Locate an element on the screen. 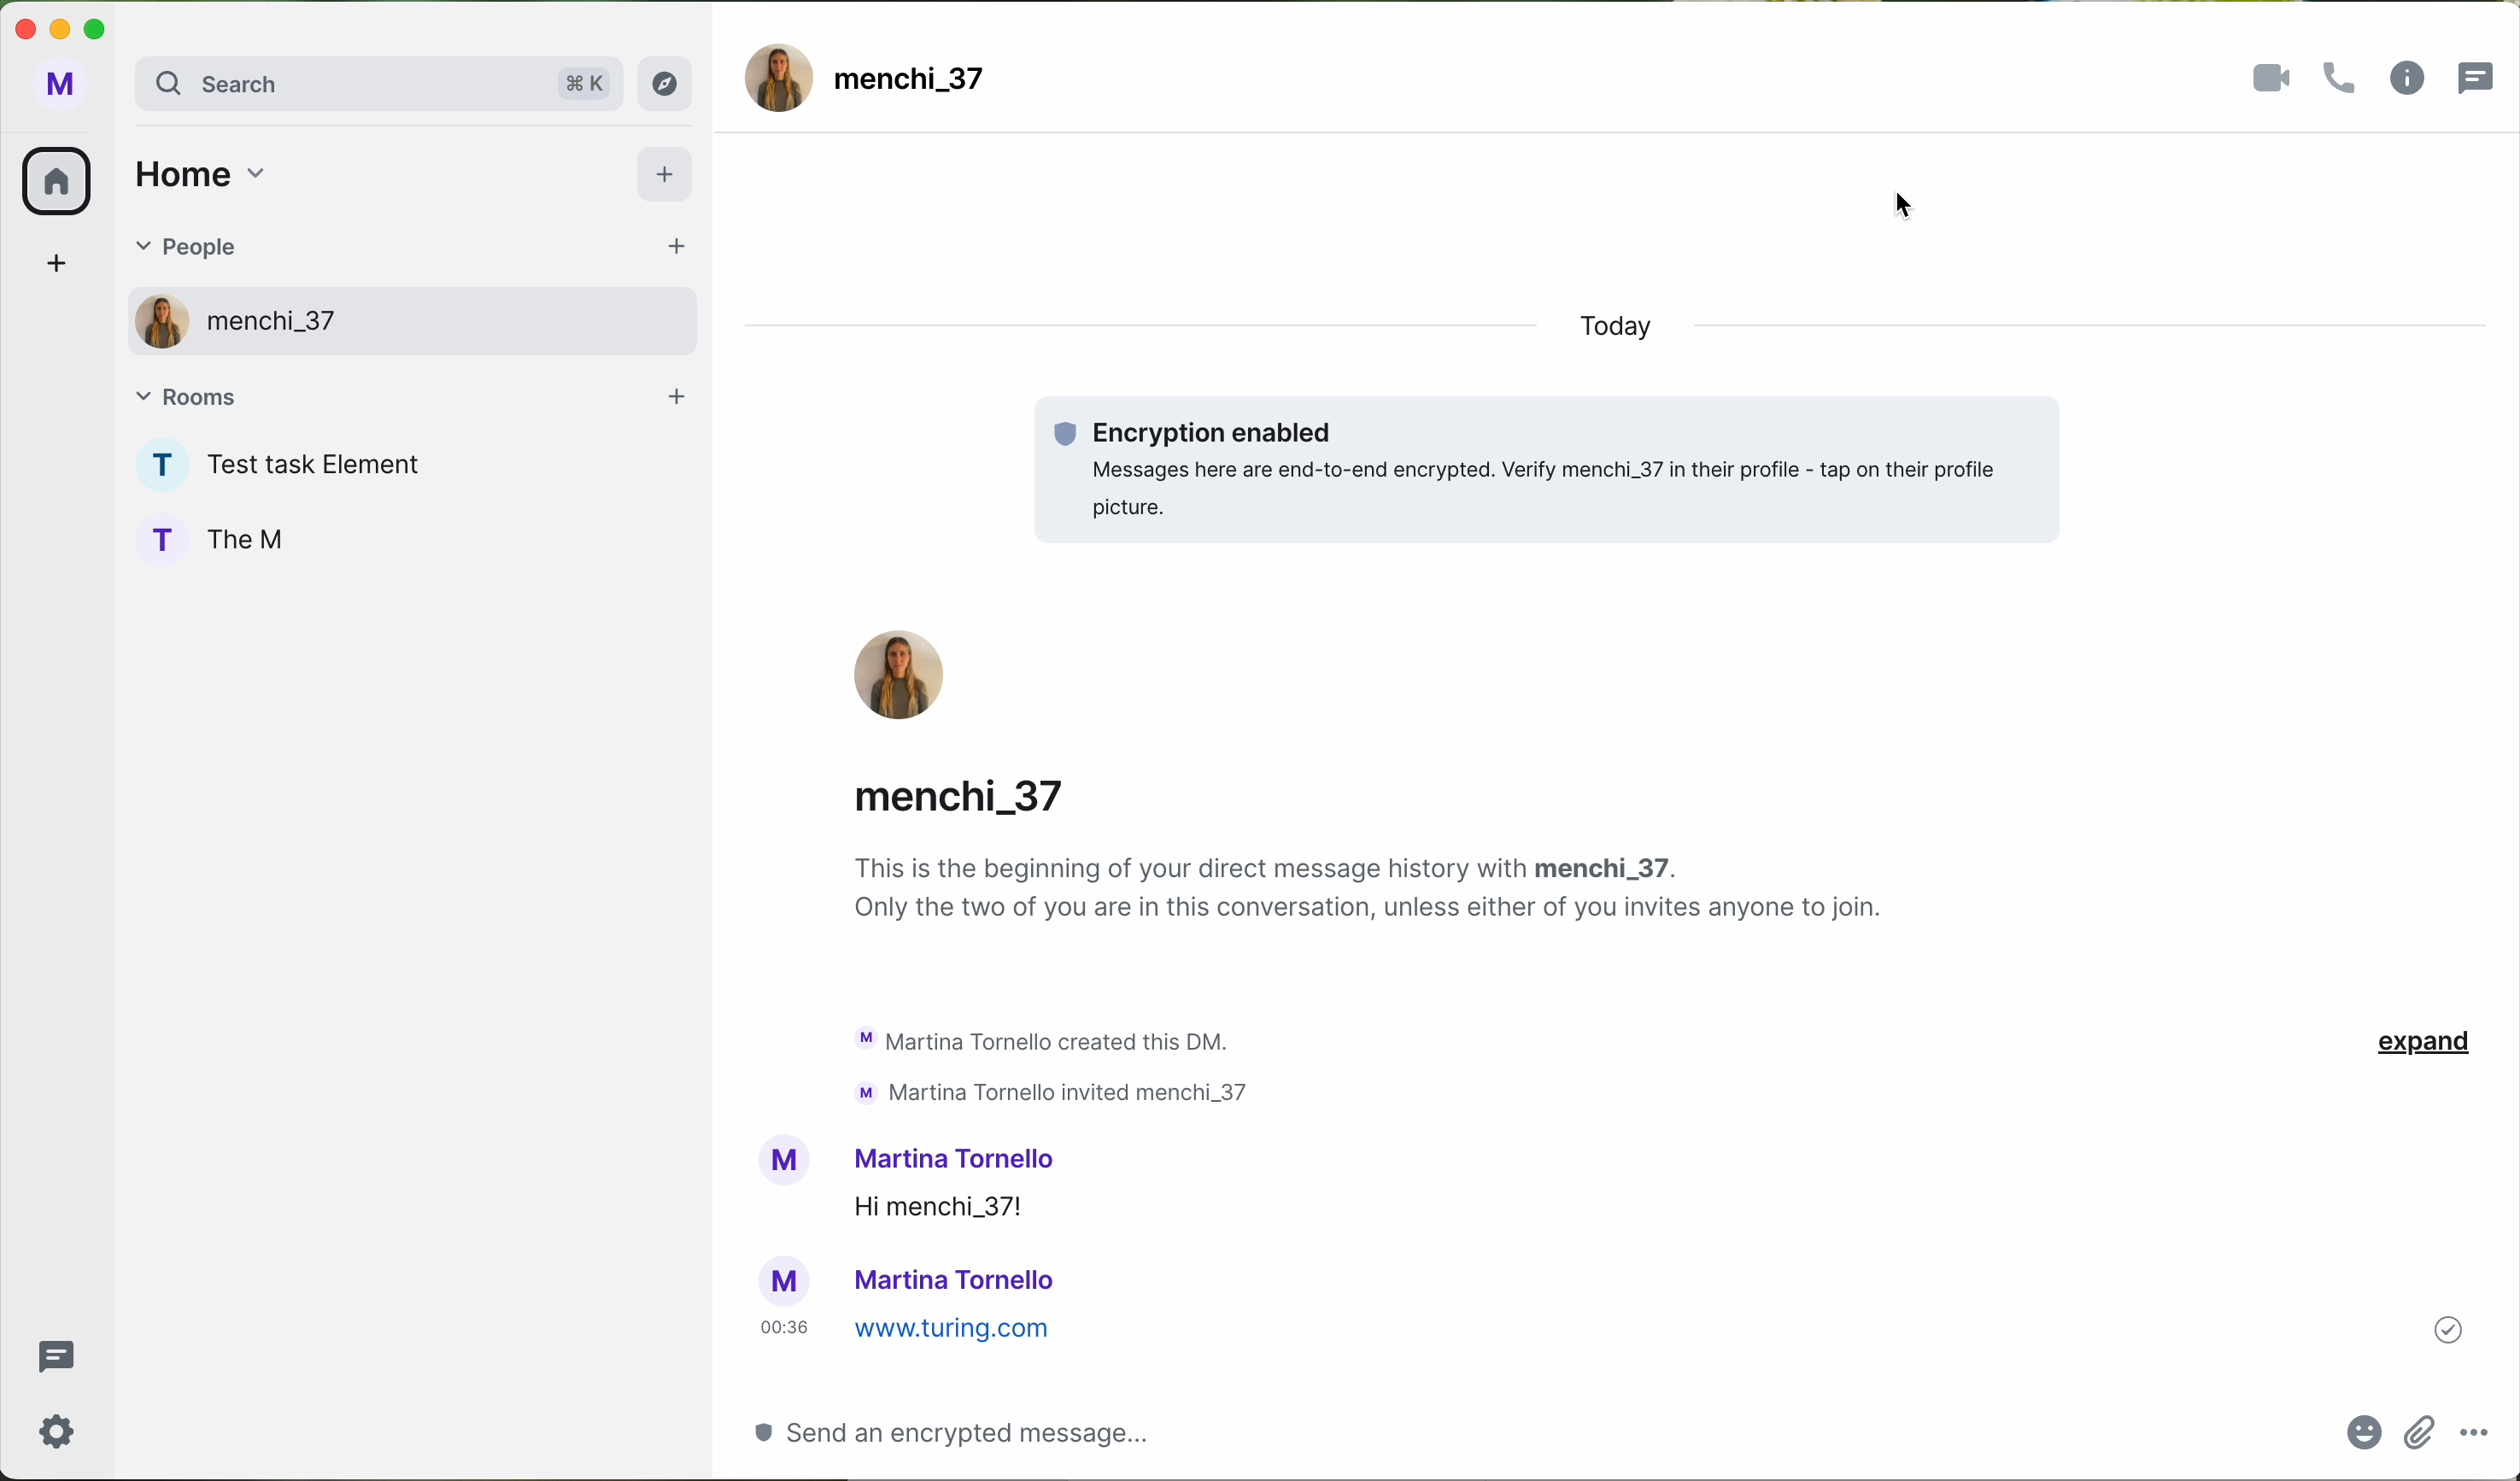 The height and width of the screenshot is (1481, 2520). The M is located at coordinates (257, 537).